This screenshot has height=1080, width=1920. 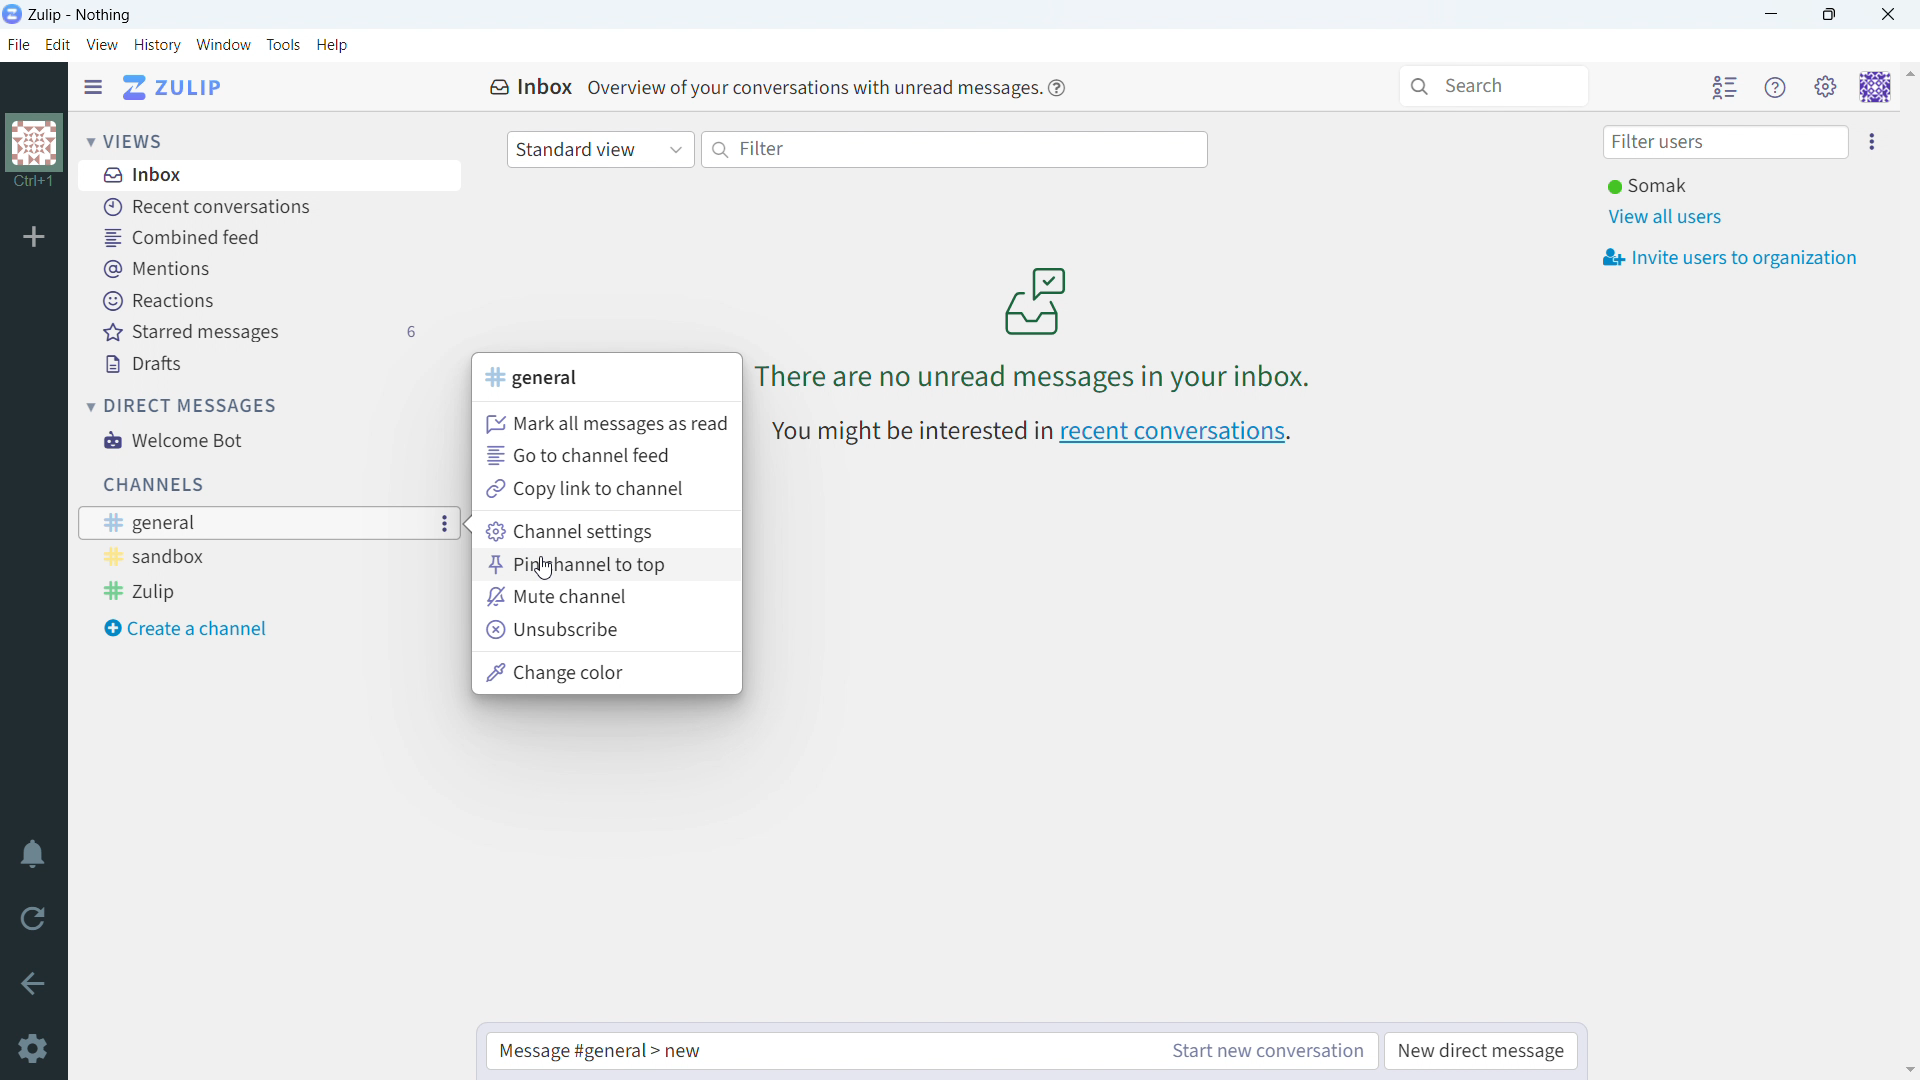 What do you see at coordinates (258, 270) in the screenshot?
I see `mentions` at bounding box center [258, 270].